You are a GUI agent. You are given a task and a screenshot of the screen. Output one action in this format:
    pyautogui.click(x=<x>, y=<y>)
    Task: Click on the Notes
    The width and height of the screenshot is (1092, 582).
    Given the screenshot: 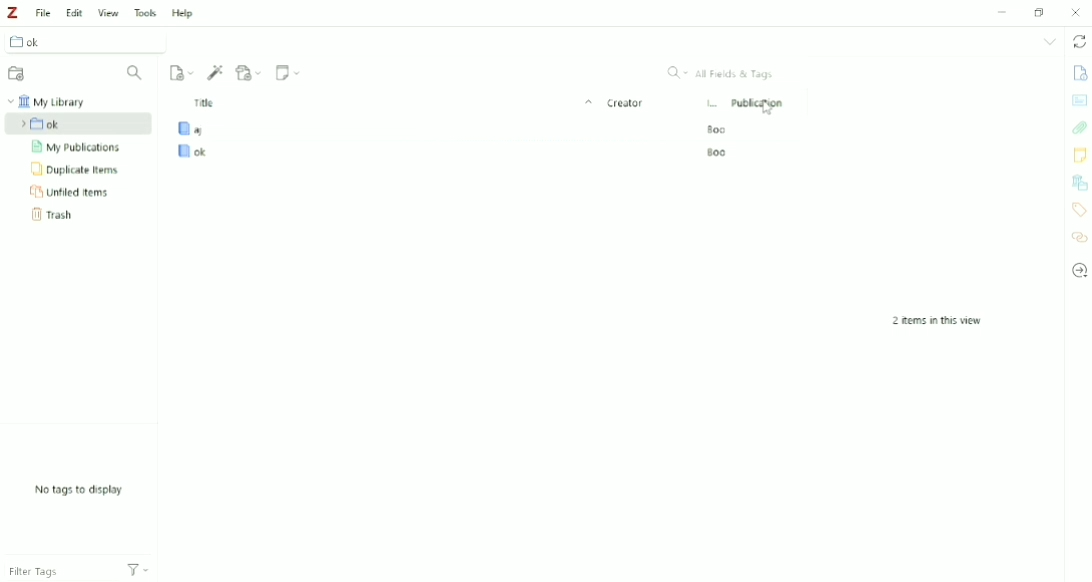 What is the action you would take?
    pyautogui.click(x=1078, y=155)
    